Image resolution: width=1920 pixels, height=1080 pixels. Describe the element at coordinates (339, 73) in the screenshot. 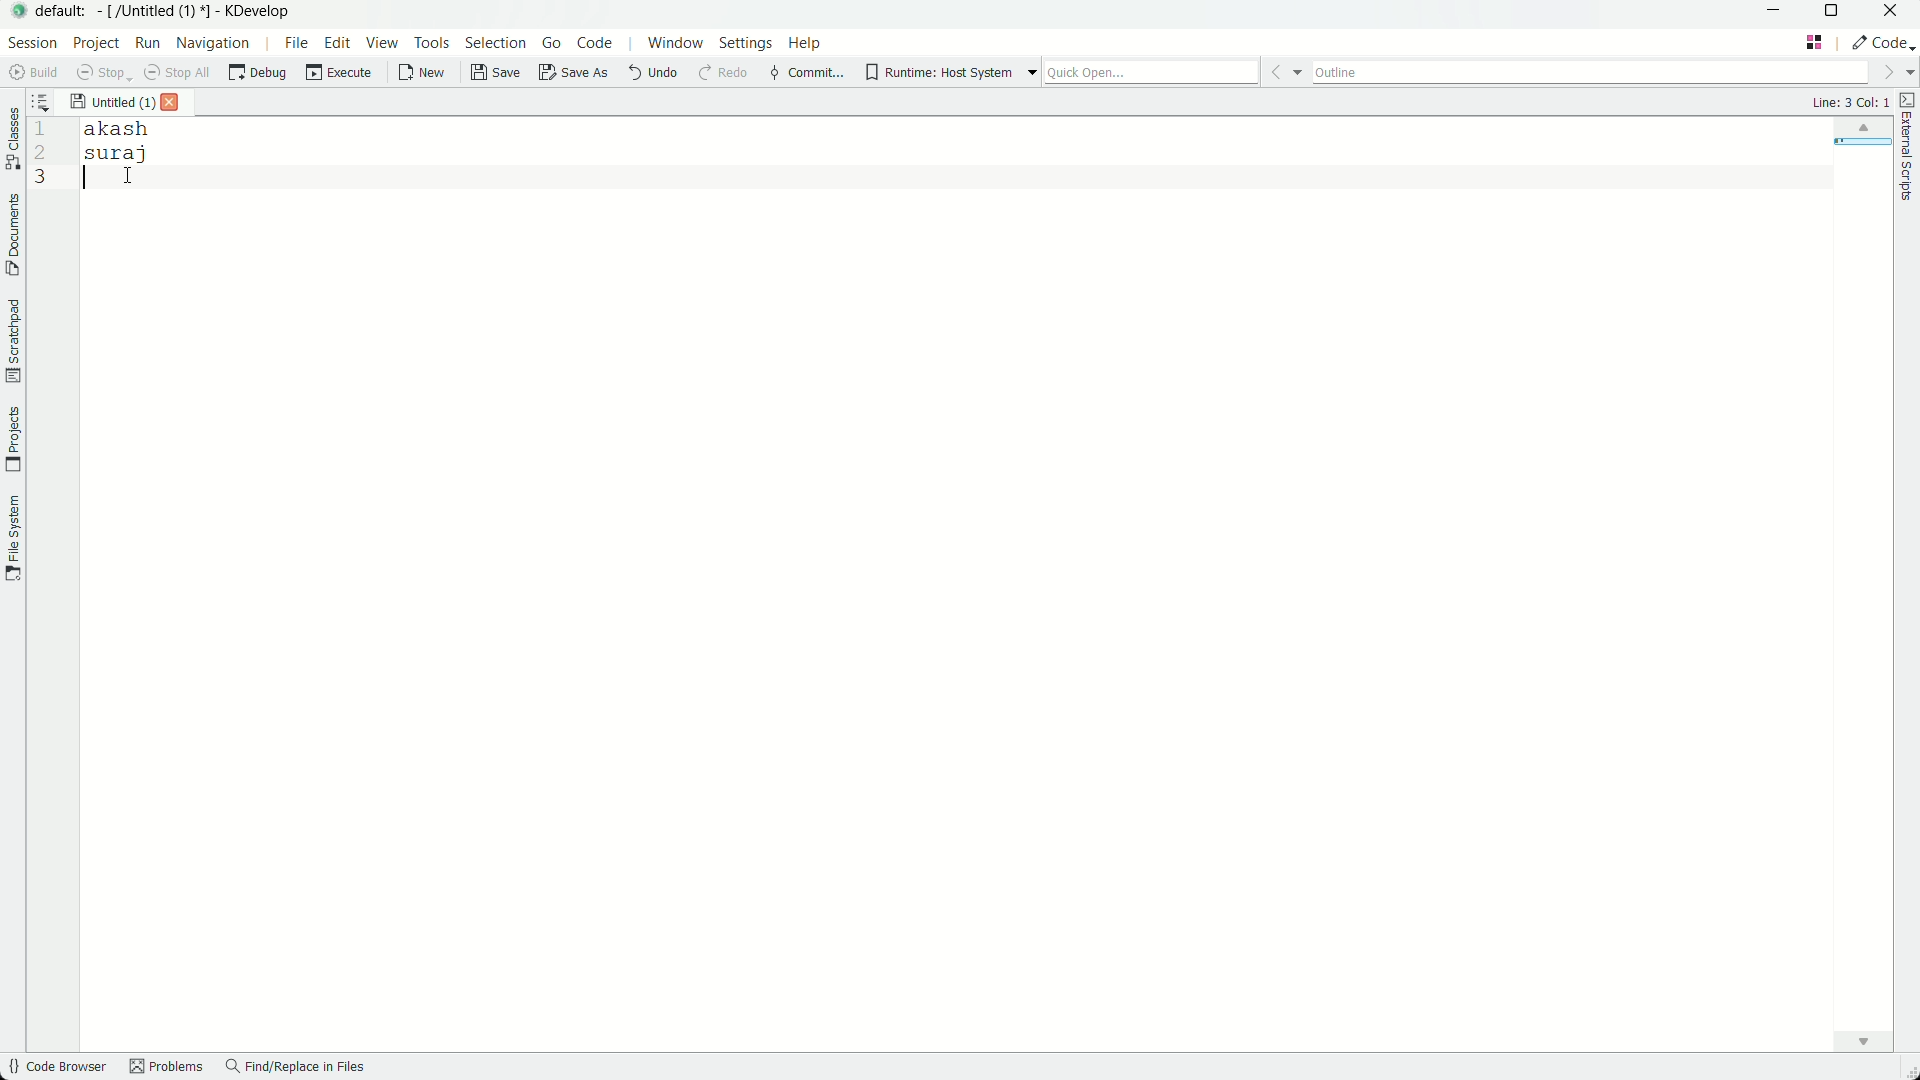

I see `execute` at that location.